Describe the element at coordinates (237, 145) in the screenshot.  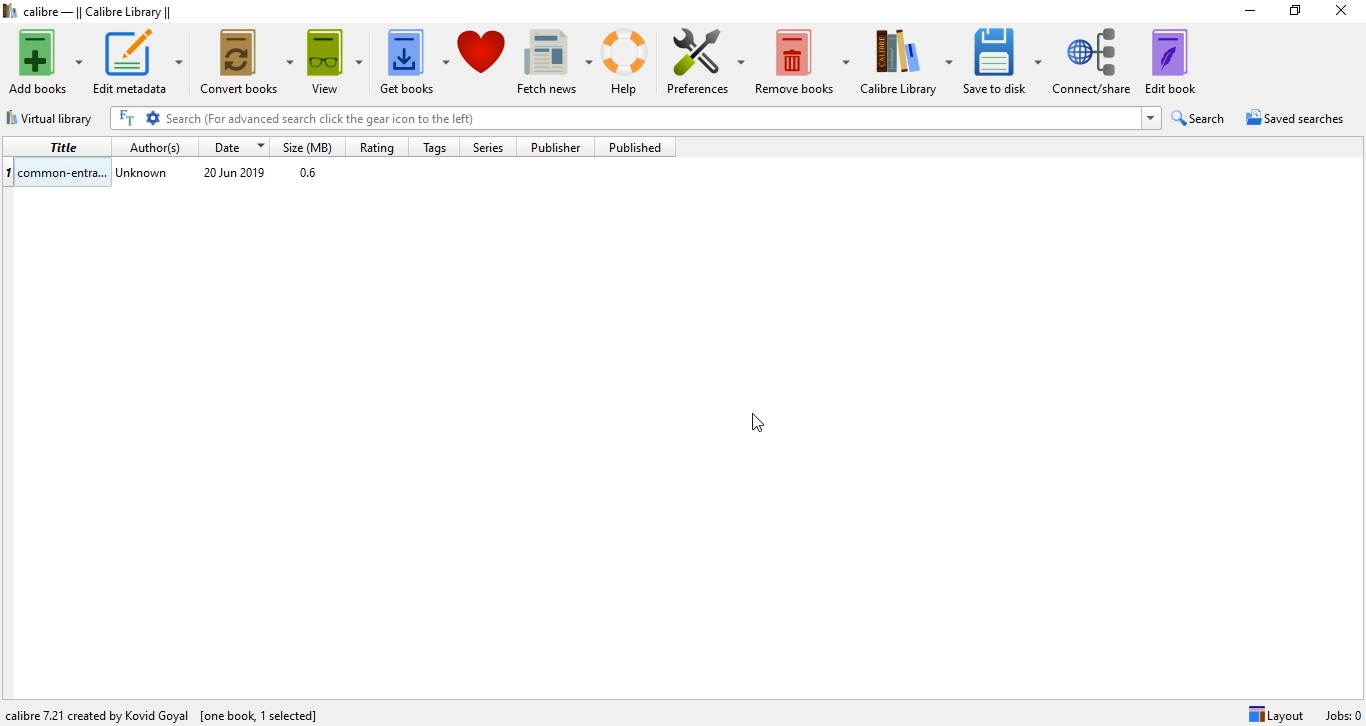
I see `Date` at that location.